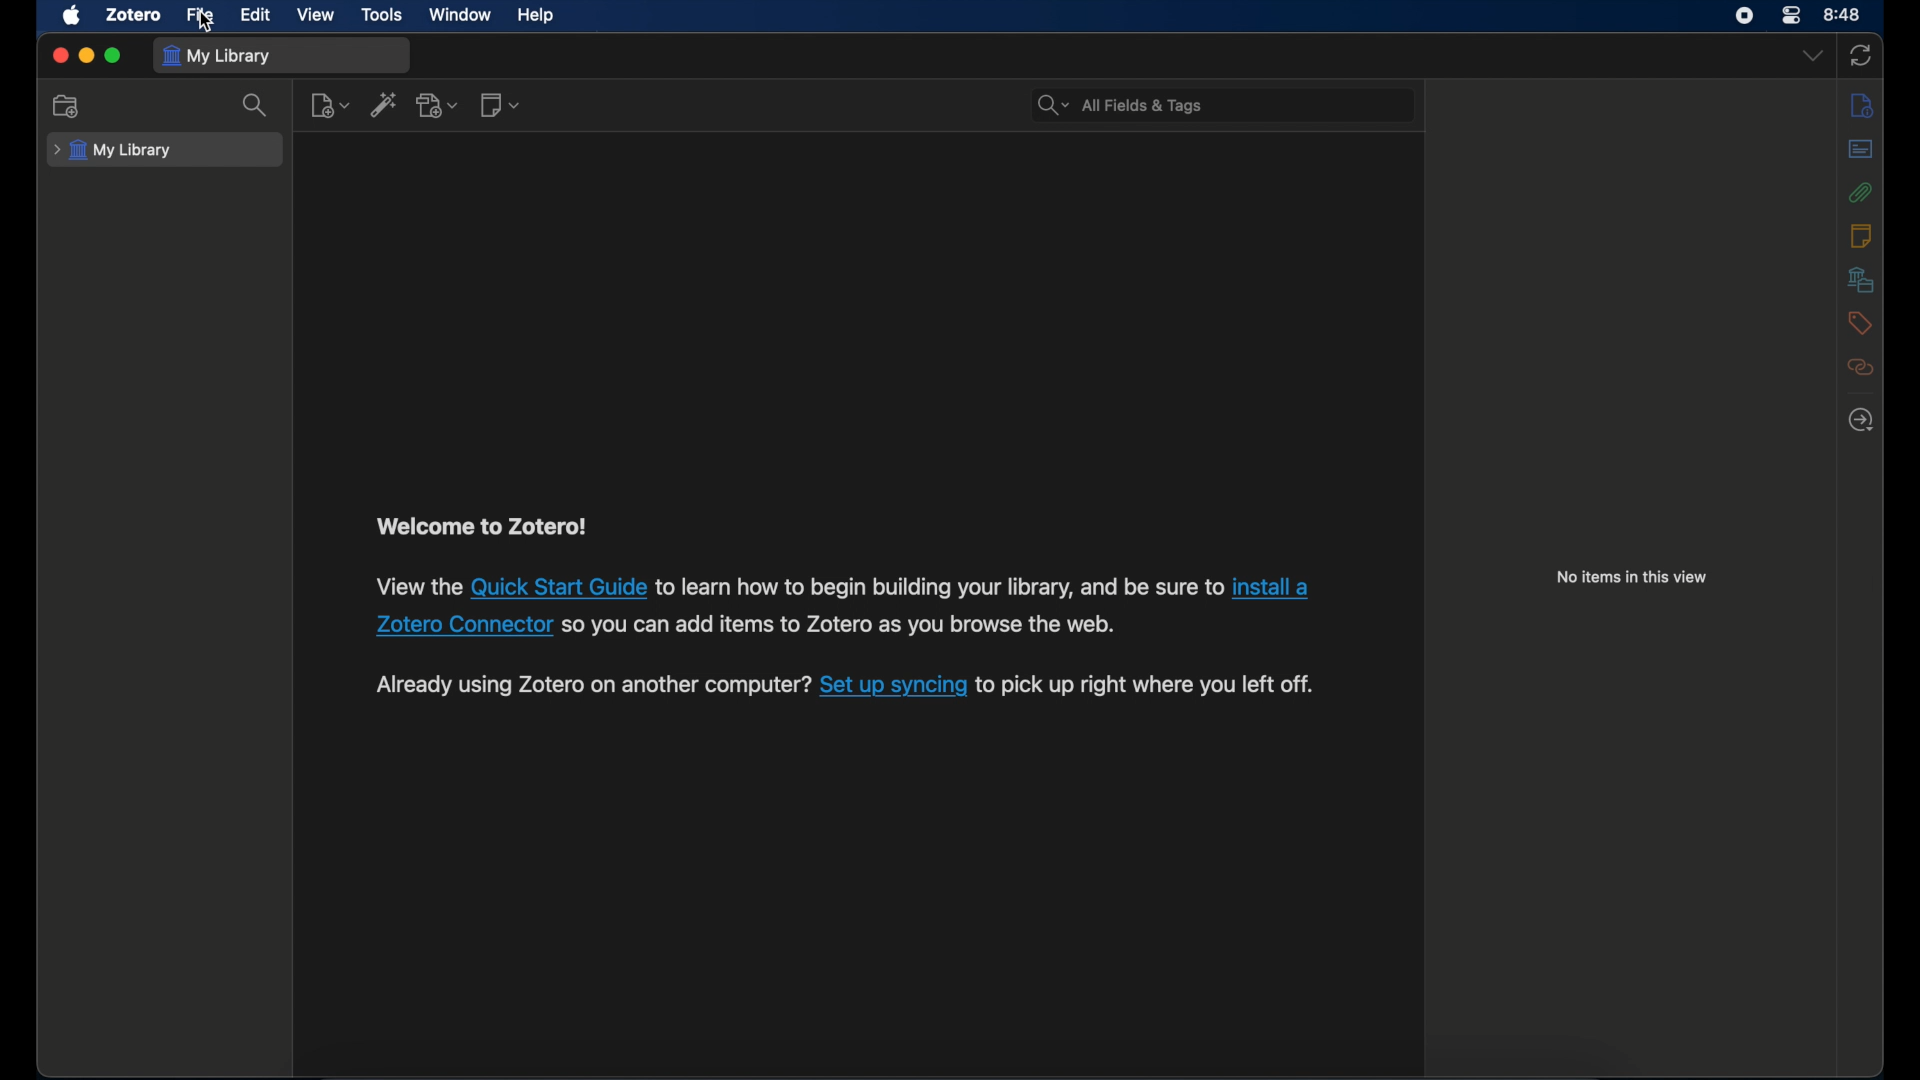 This screenshot has width=1920, height=1080. Describe the element at coordinates (73, 16) in the screenshot. I see `apple` at that location.